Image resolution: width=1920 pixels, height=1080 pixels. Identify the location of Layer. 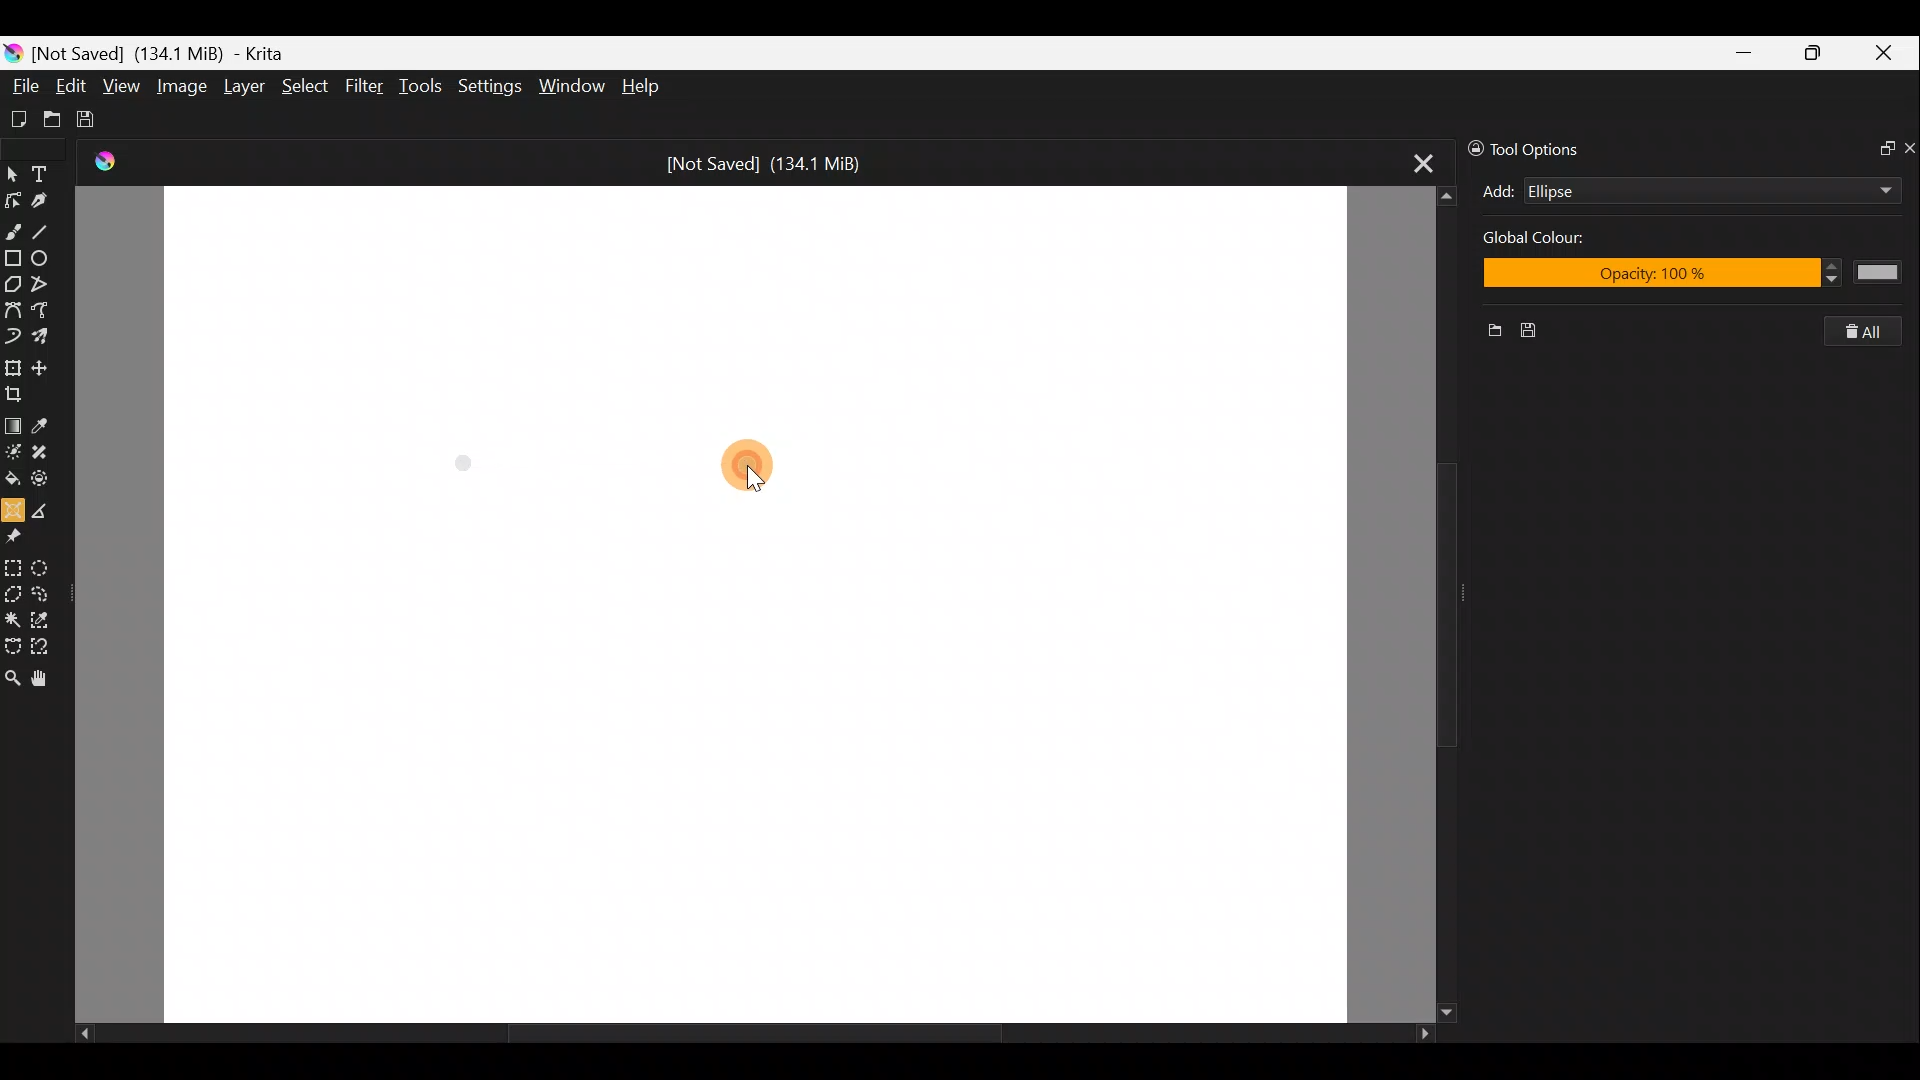
(242, 87).